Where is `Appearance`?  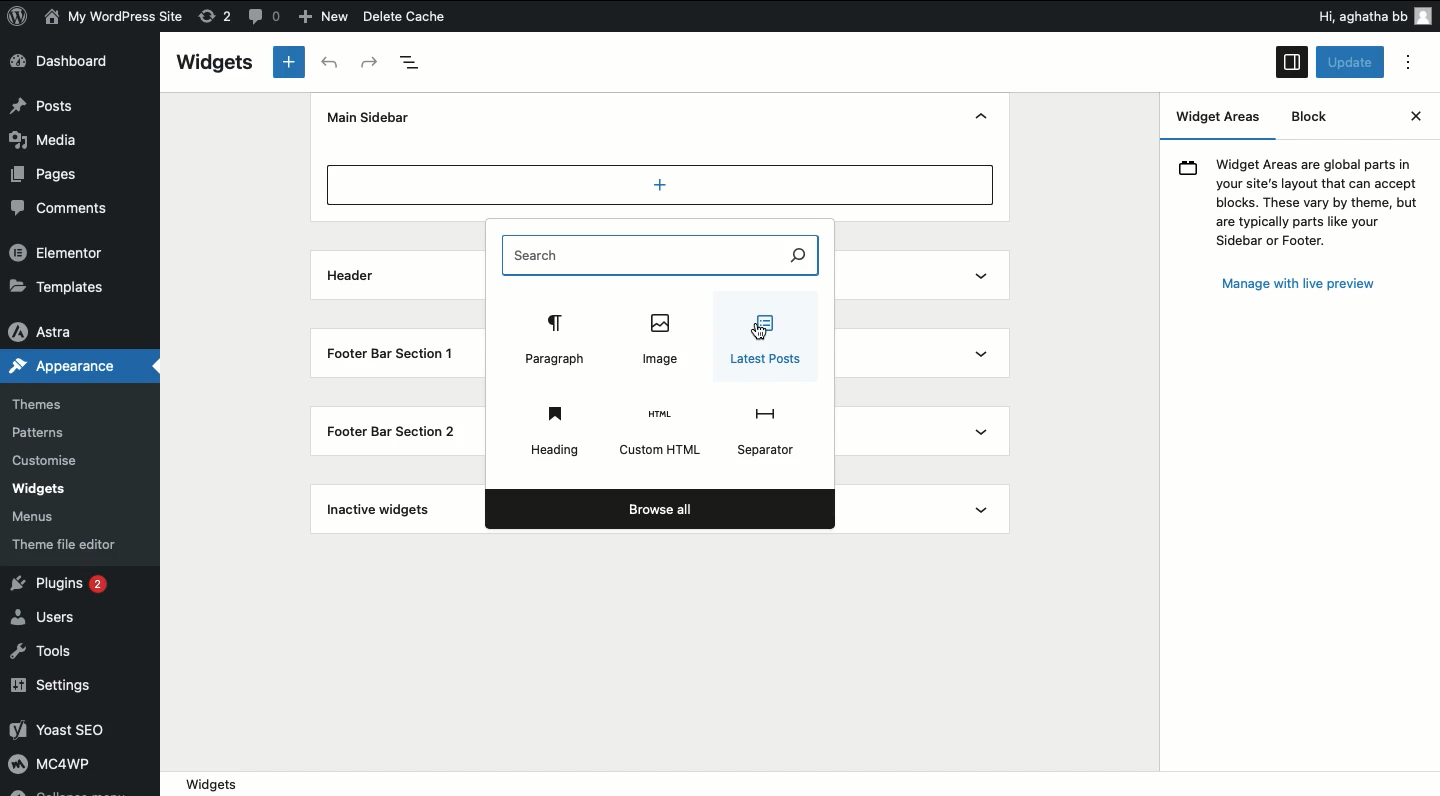 Appearance is located at coordinates (70, 365).